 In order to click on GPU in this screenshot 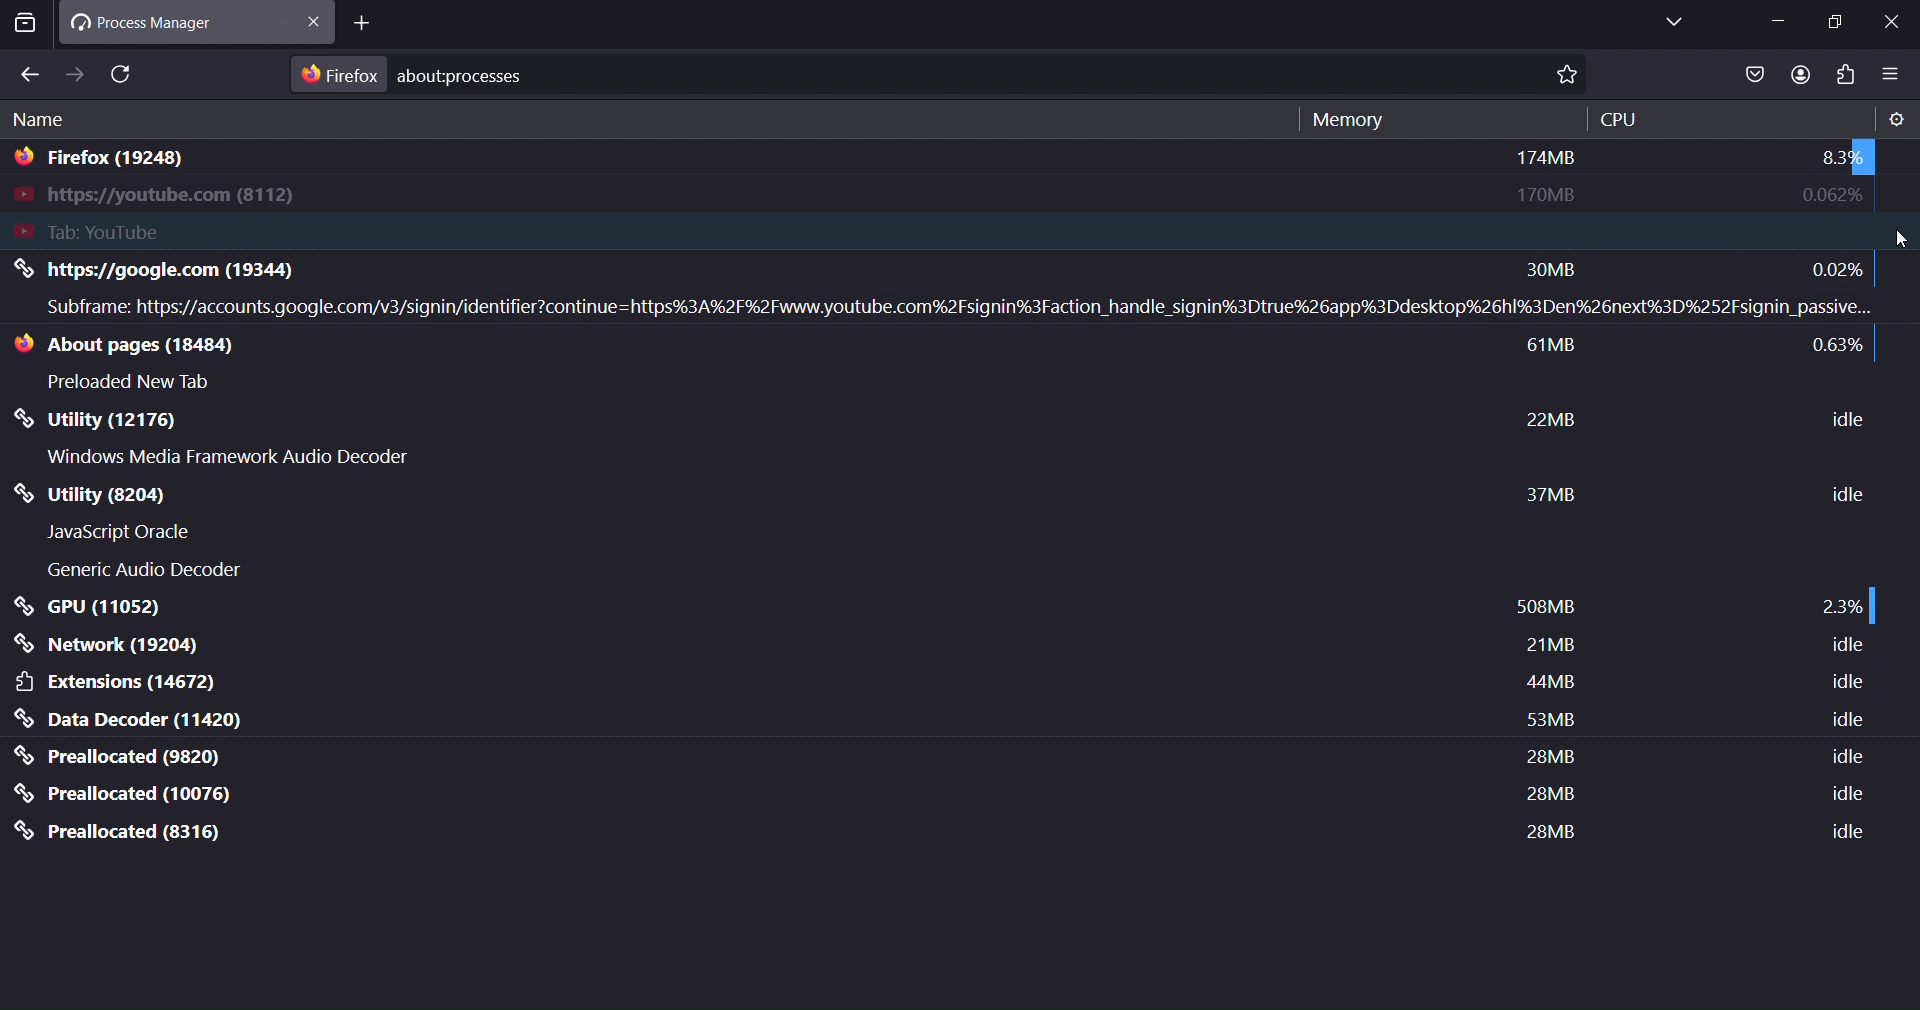, I will do `click(89, 607)`.